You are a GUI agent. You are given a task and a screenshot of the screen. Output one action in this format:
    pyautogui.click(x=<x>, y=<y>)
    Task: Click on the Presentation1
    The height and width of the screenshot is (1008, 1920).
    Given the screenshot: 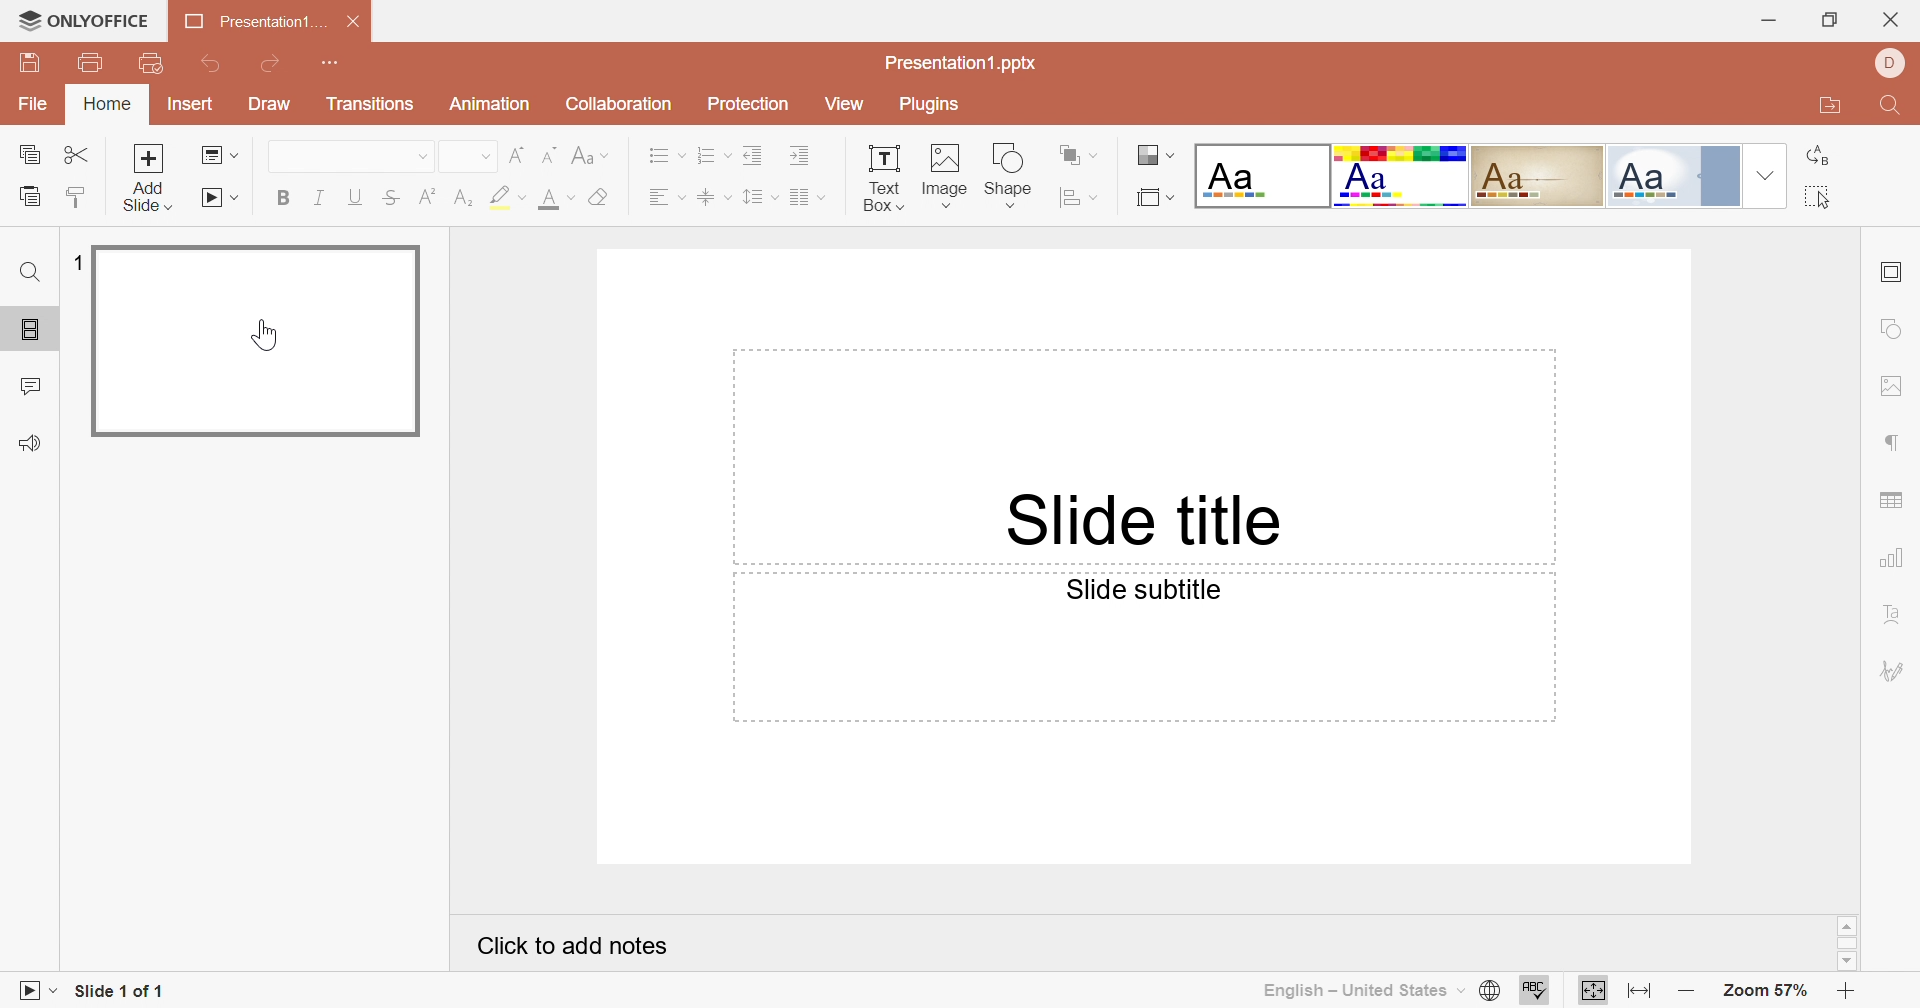 What is the action you would take?
    pyautogui.click(x=247, y=19)
    